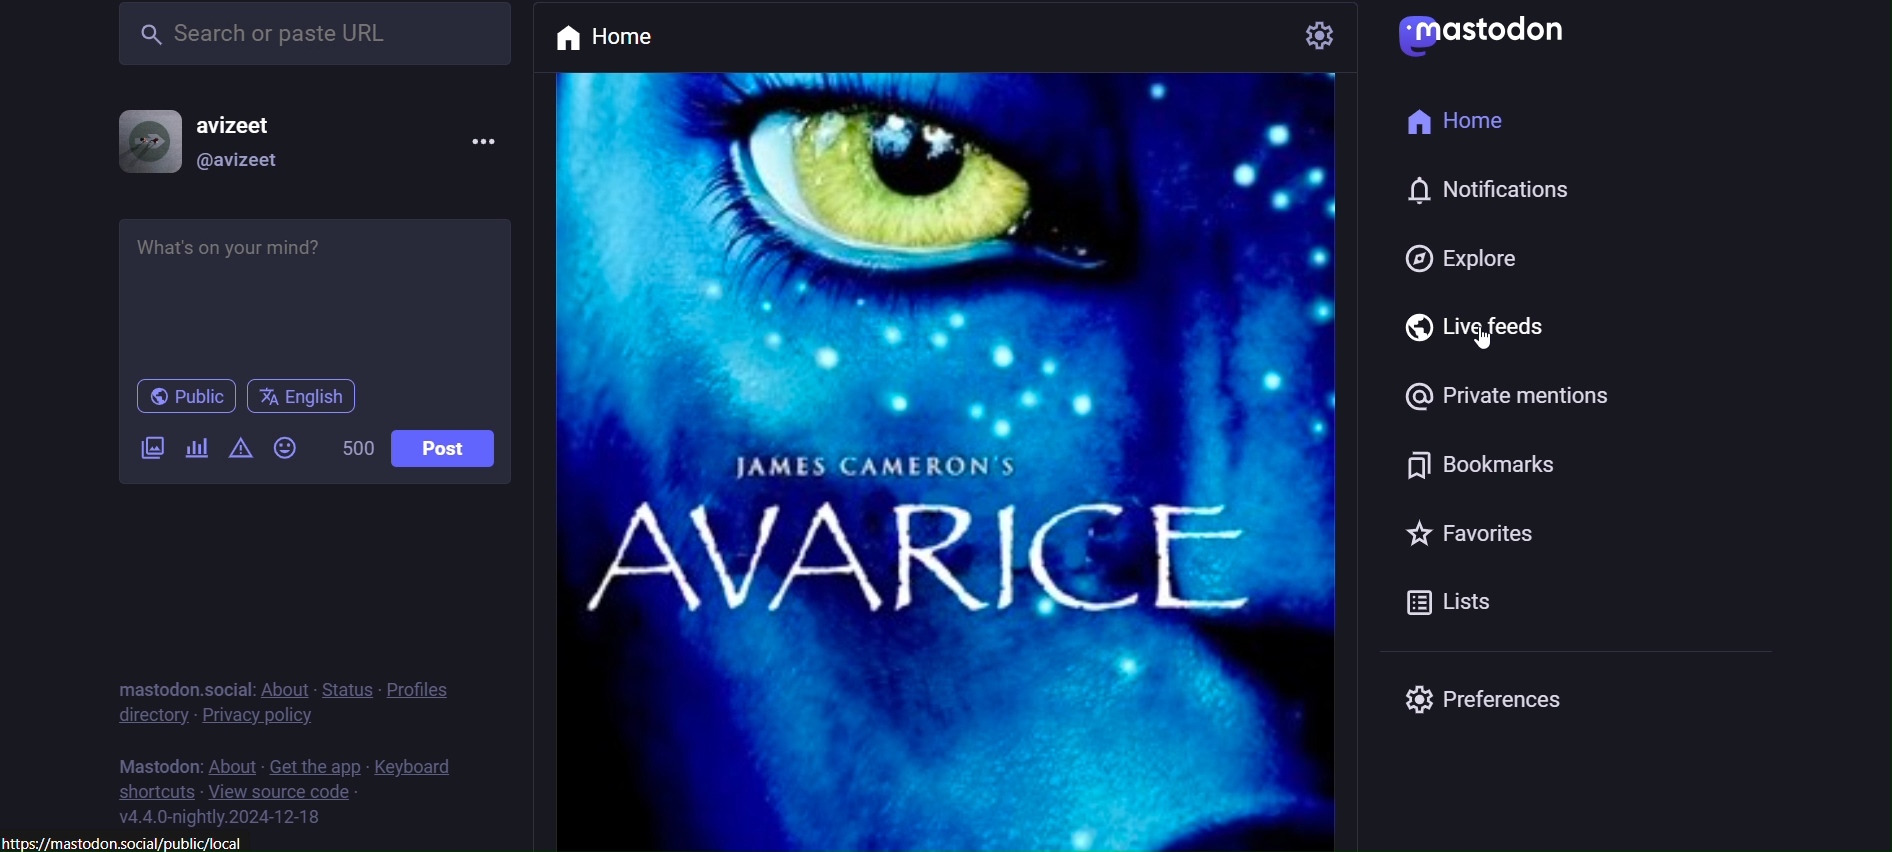 Image resolution: width=1892 pixels, height=852 pixels. Describe the element at coordinates (148, 449) in the screenshot. I see `add image` at that location.